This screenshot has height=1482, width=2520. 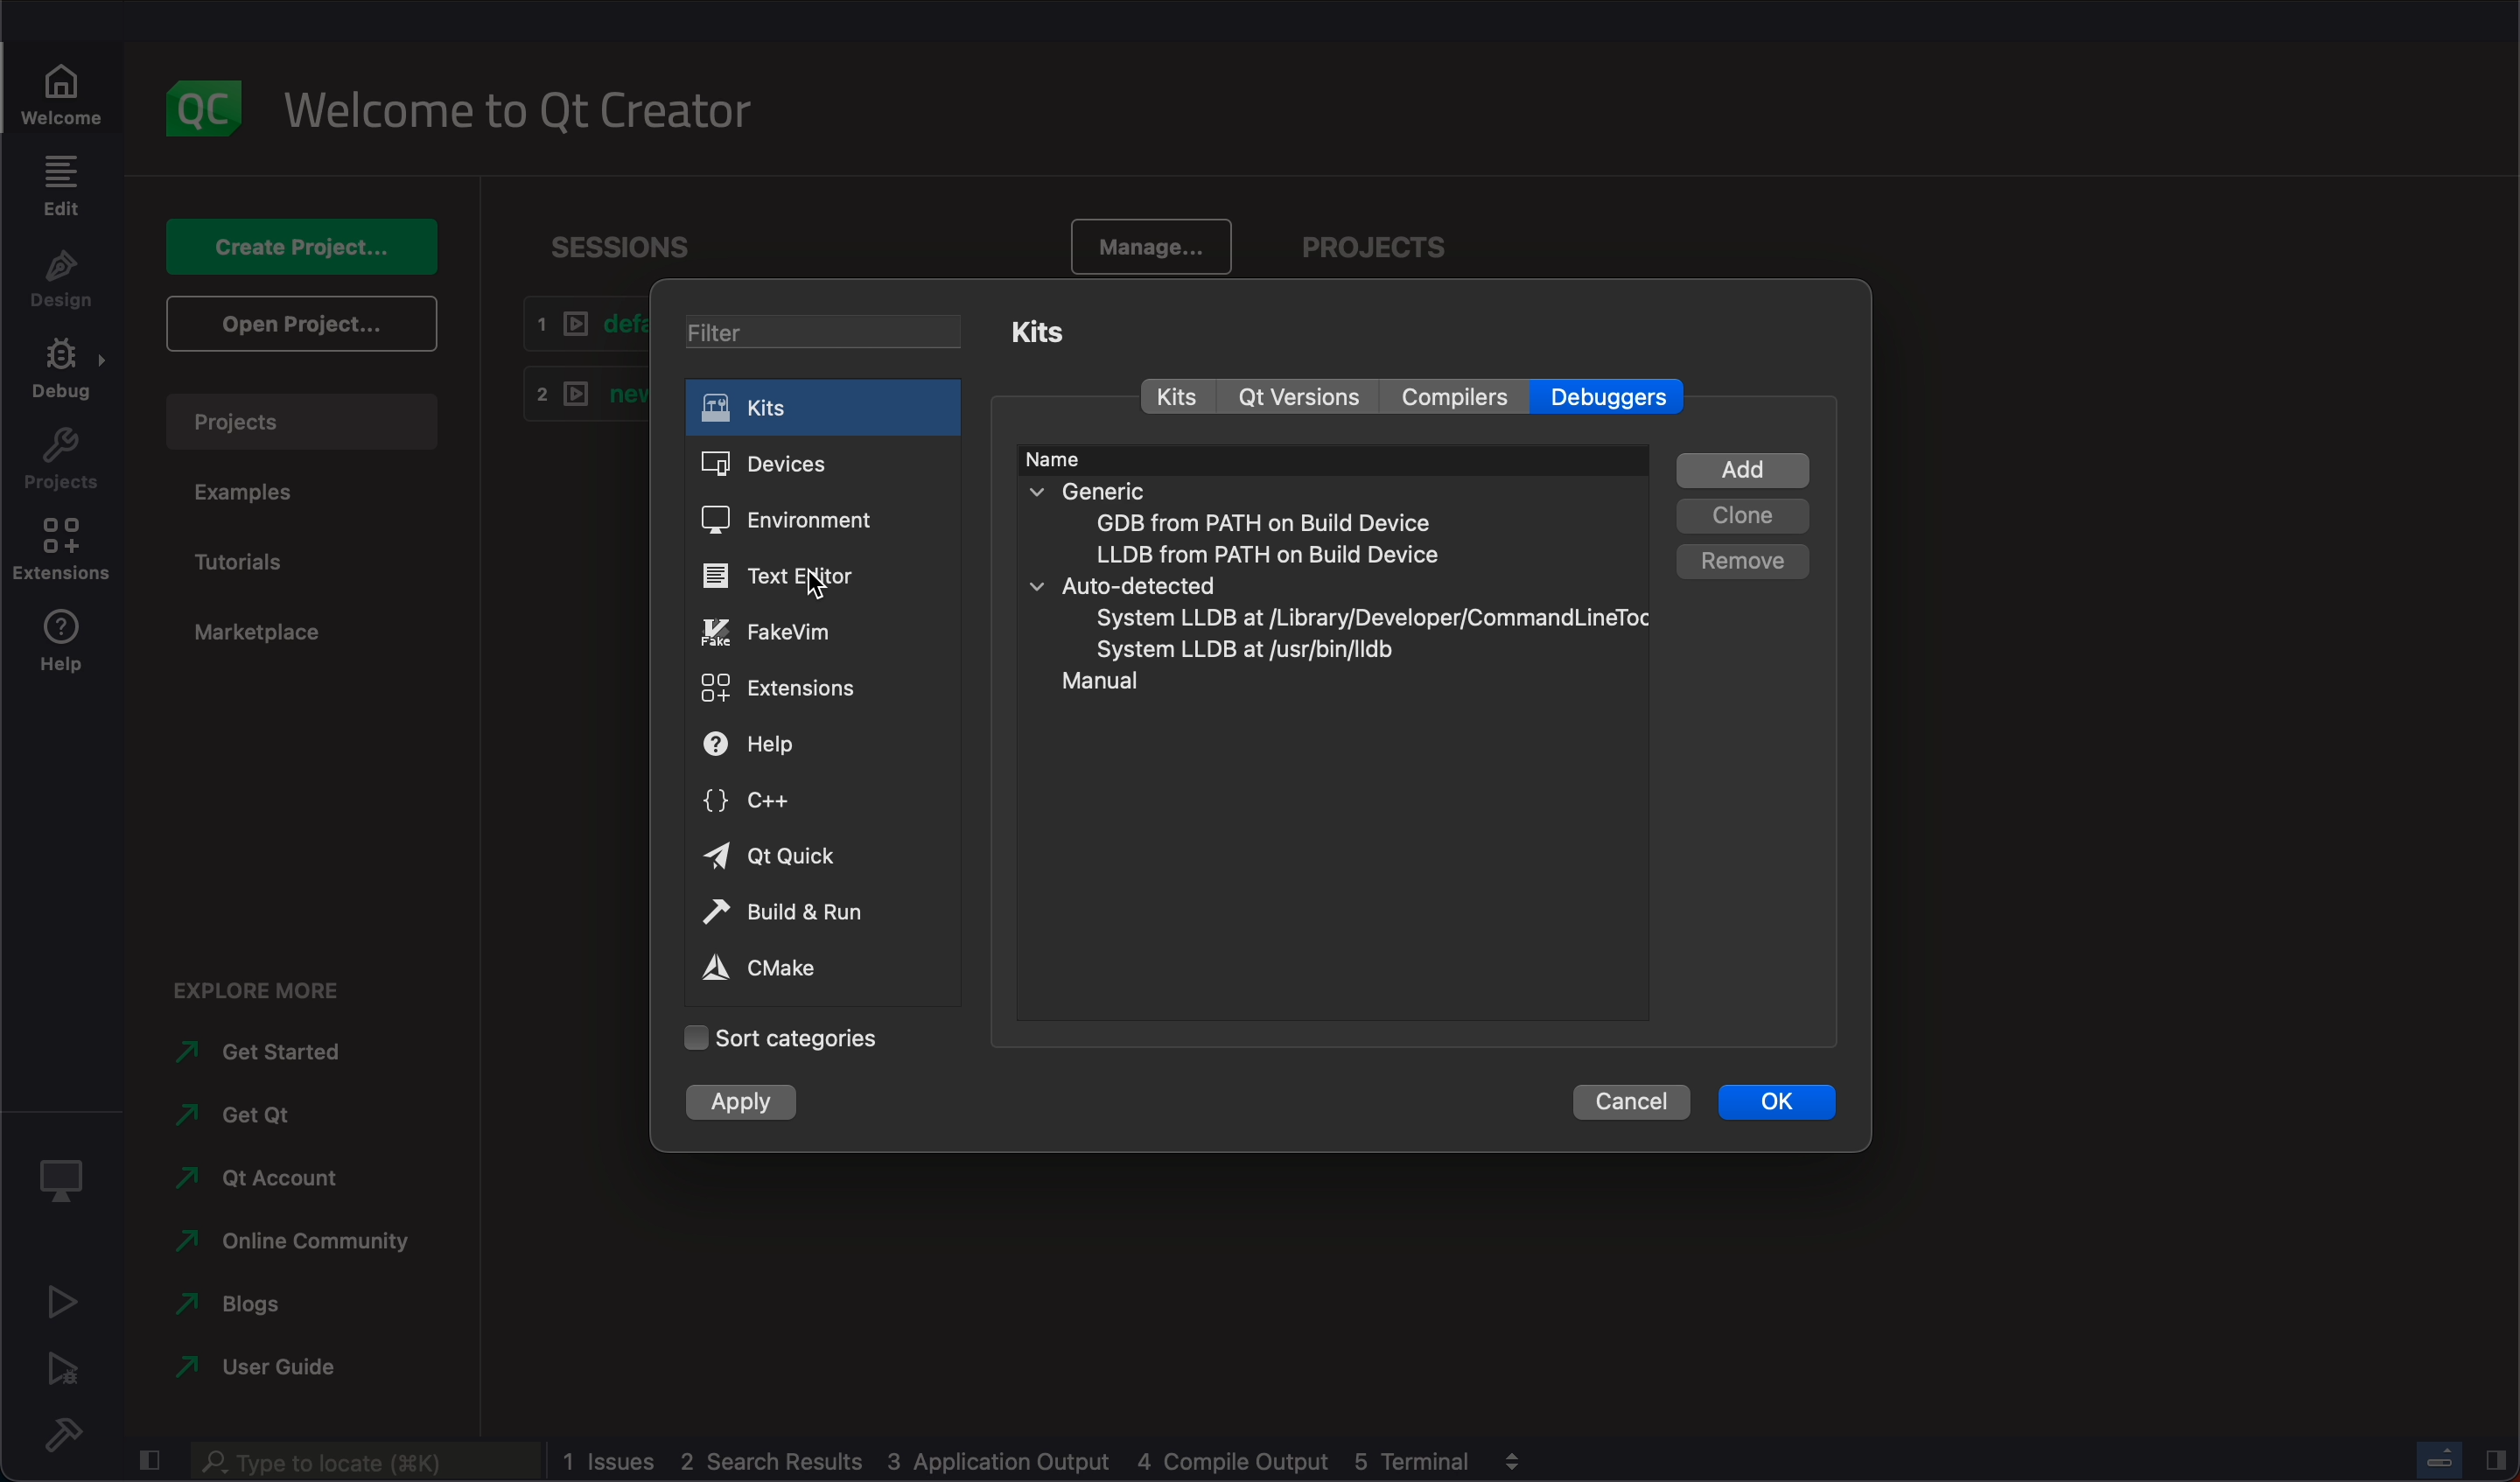 I want to click on close slidebar, so click(x=147, y=1464).